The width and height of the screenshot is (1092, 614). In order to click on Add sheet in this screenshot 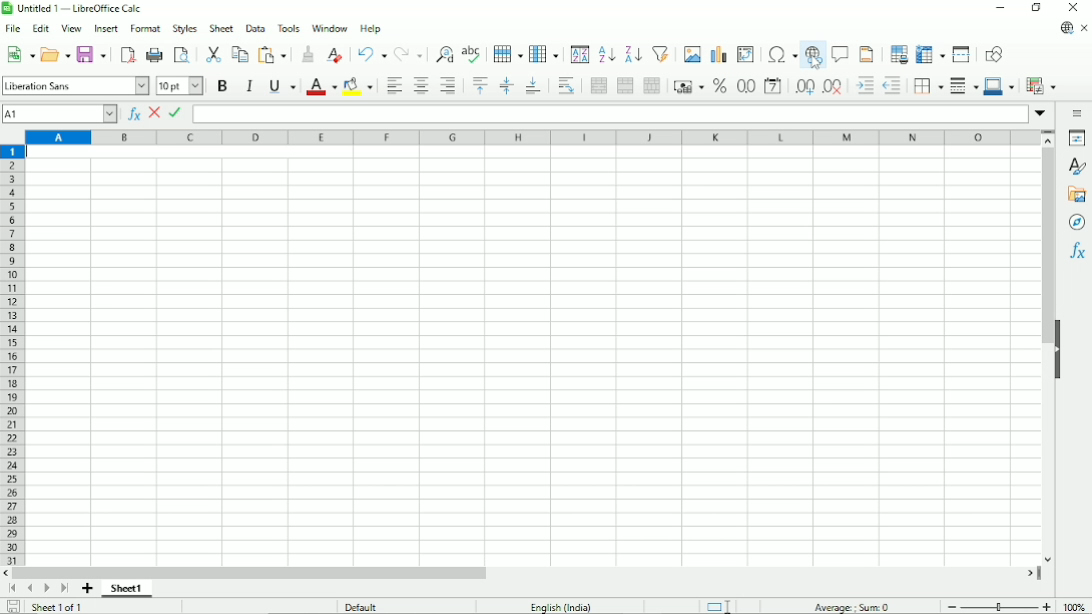, I will do `click(86, 589)`.